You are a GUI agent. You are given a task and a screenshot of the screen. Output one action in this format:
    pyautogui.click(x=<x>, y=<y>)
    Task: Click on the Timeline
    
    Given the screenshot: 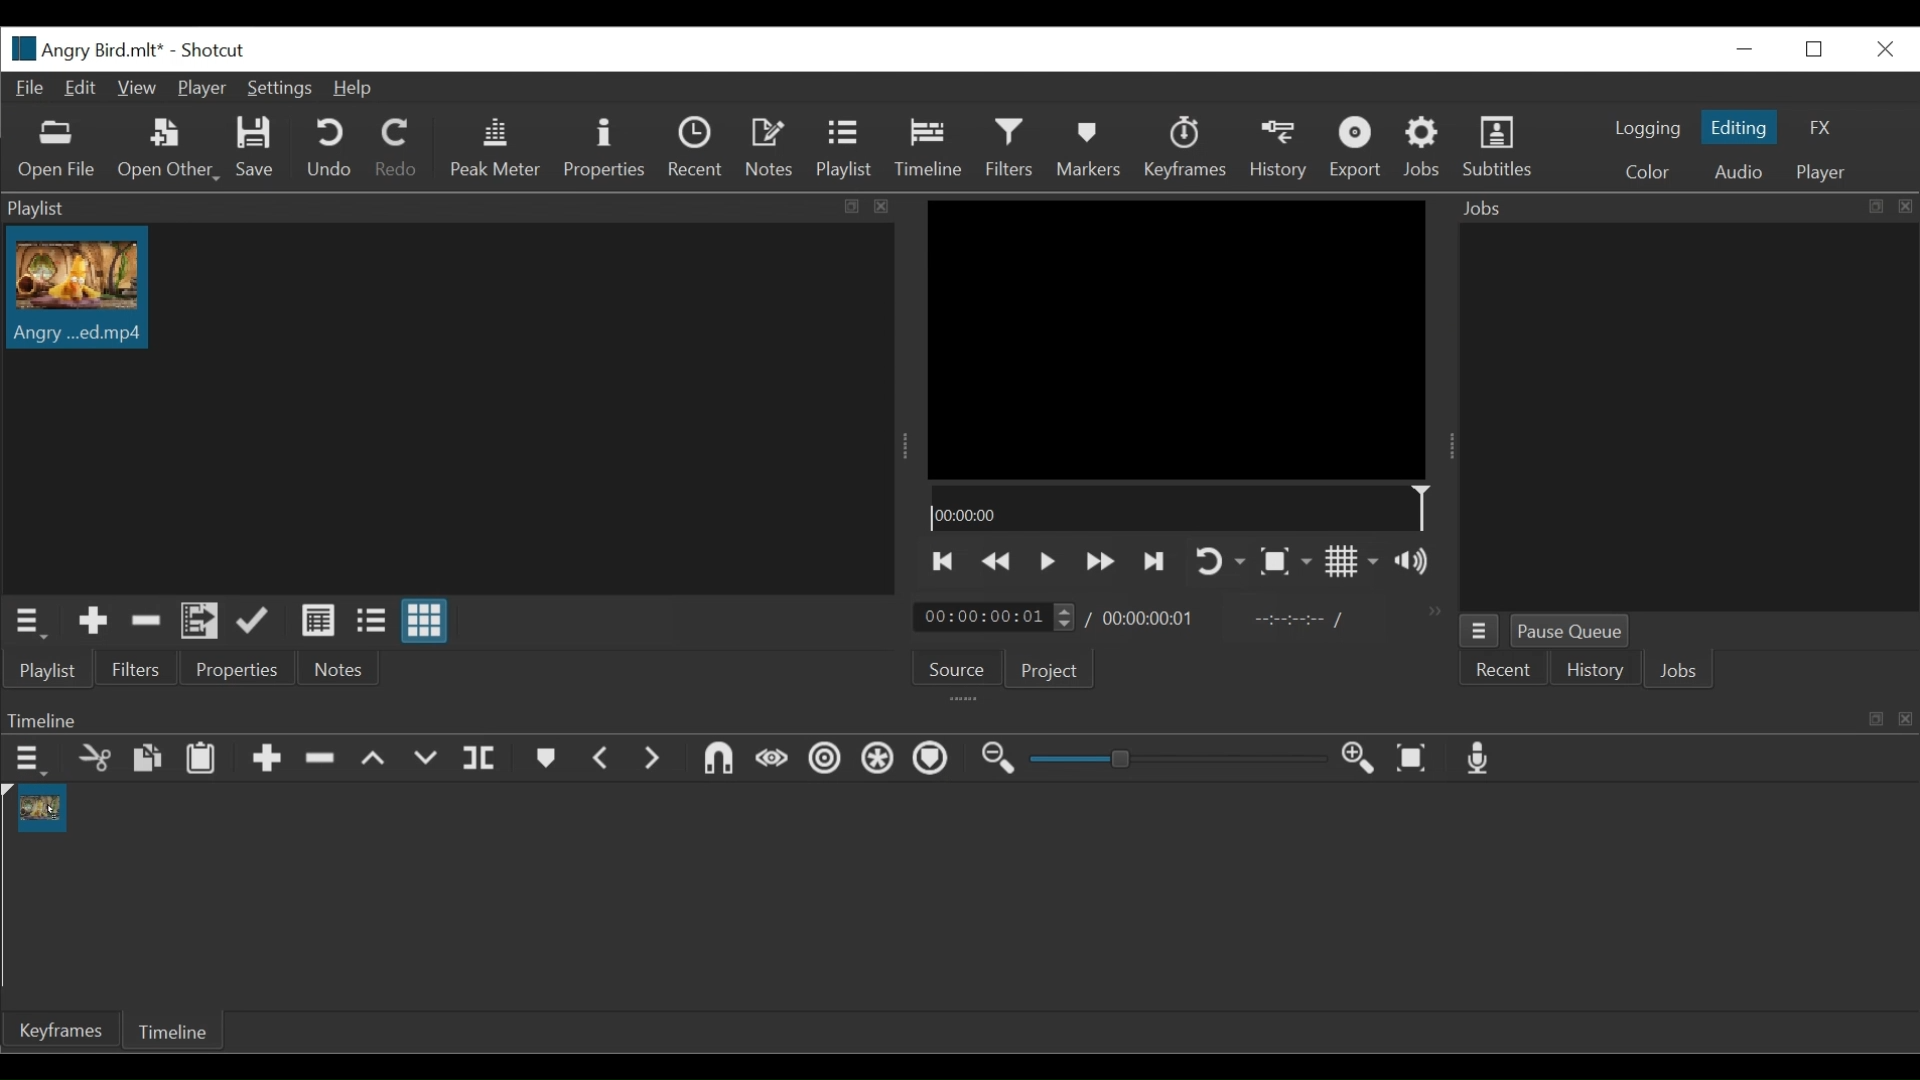 What is the action you would take?
    pyautogui.click(x=1178, y=508)
    